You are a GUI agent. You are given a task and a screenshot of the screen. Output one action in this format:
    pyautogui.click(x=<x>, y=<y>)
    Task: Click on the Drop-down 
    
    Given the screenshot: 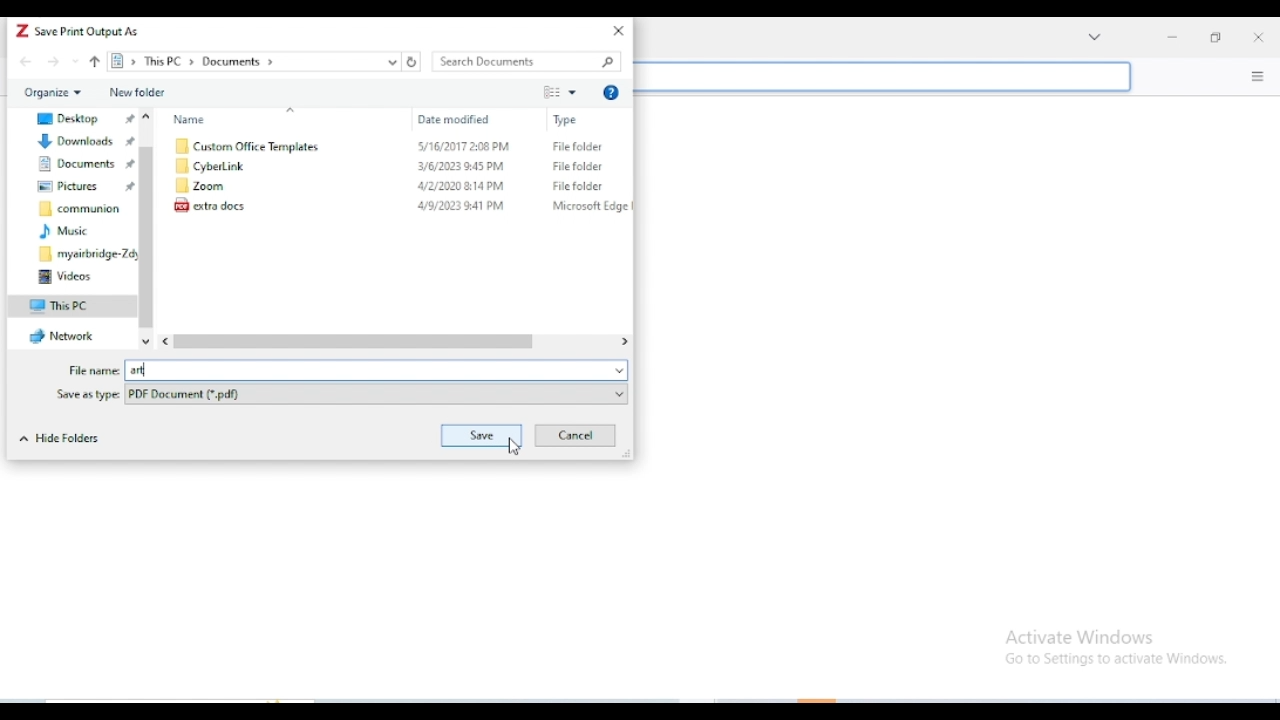 What is the action you would take?
    pyautogui.click(x=1096, y=38)
    